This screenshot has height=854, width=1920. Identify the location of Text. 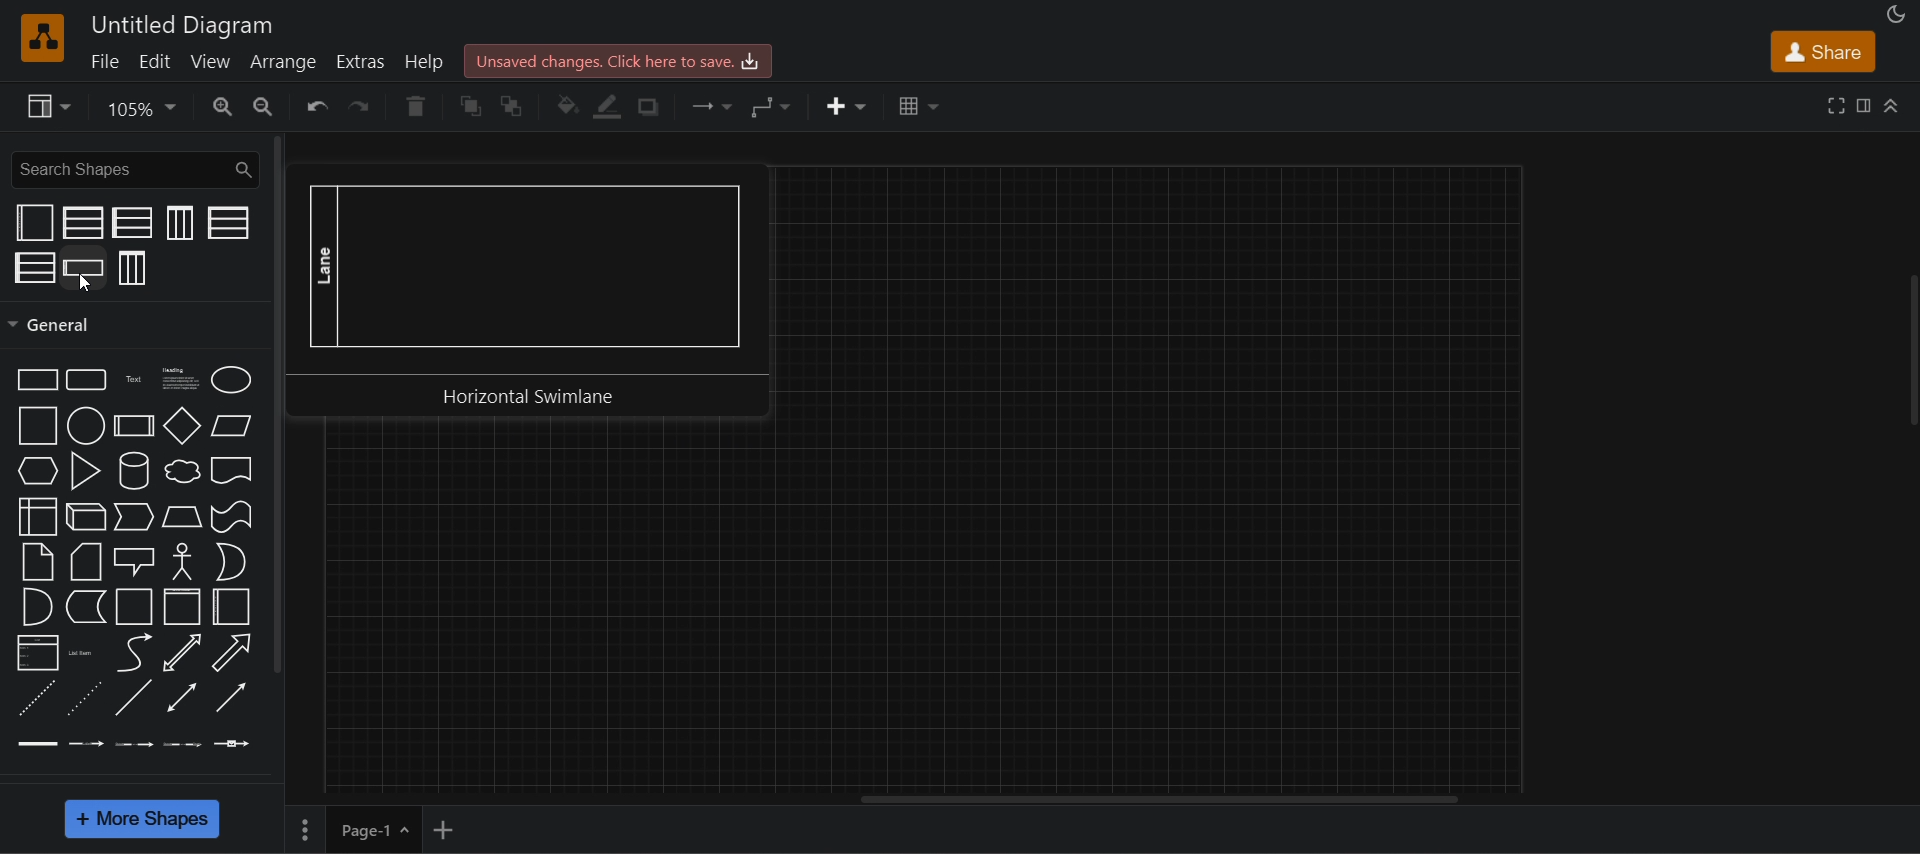
(132, 379).